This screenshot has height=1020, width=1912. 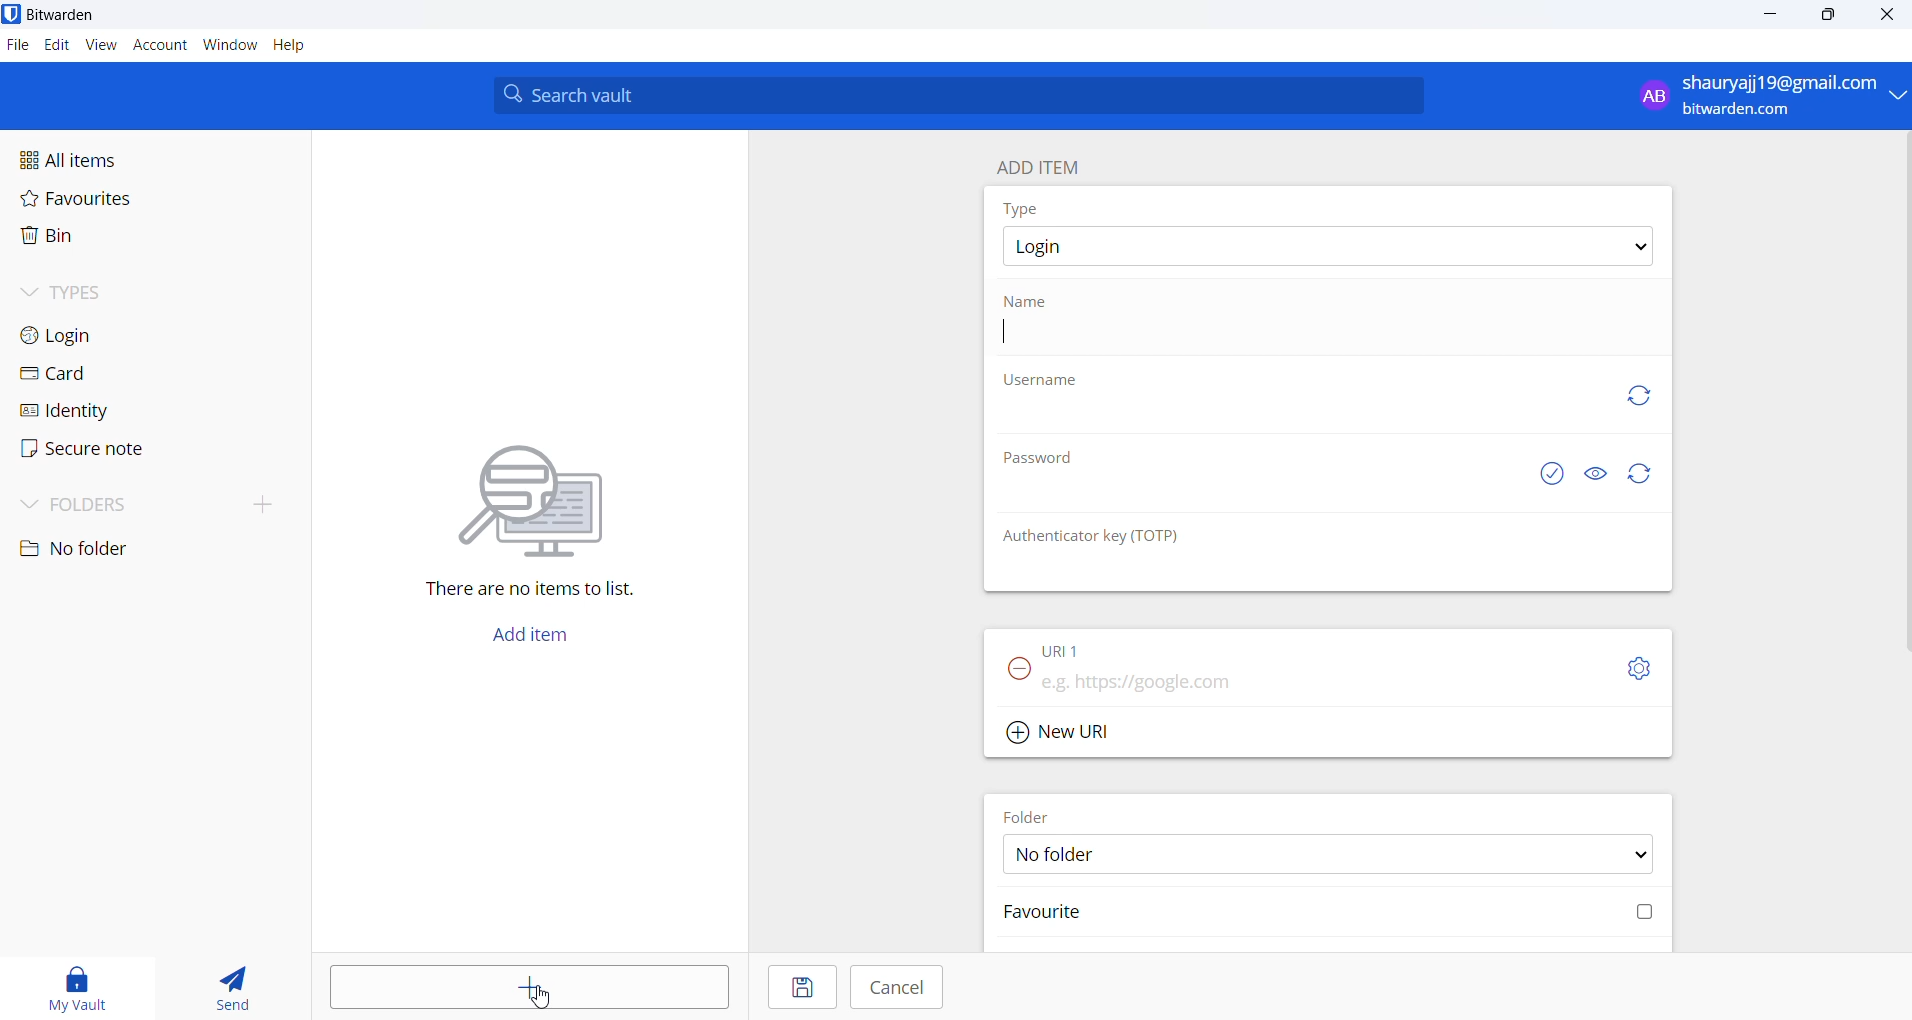 What do you see at coordinates (124, 299) in the screenshot?
I see `types` at bounding box center [124, 299].